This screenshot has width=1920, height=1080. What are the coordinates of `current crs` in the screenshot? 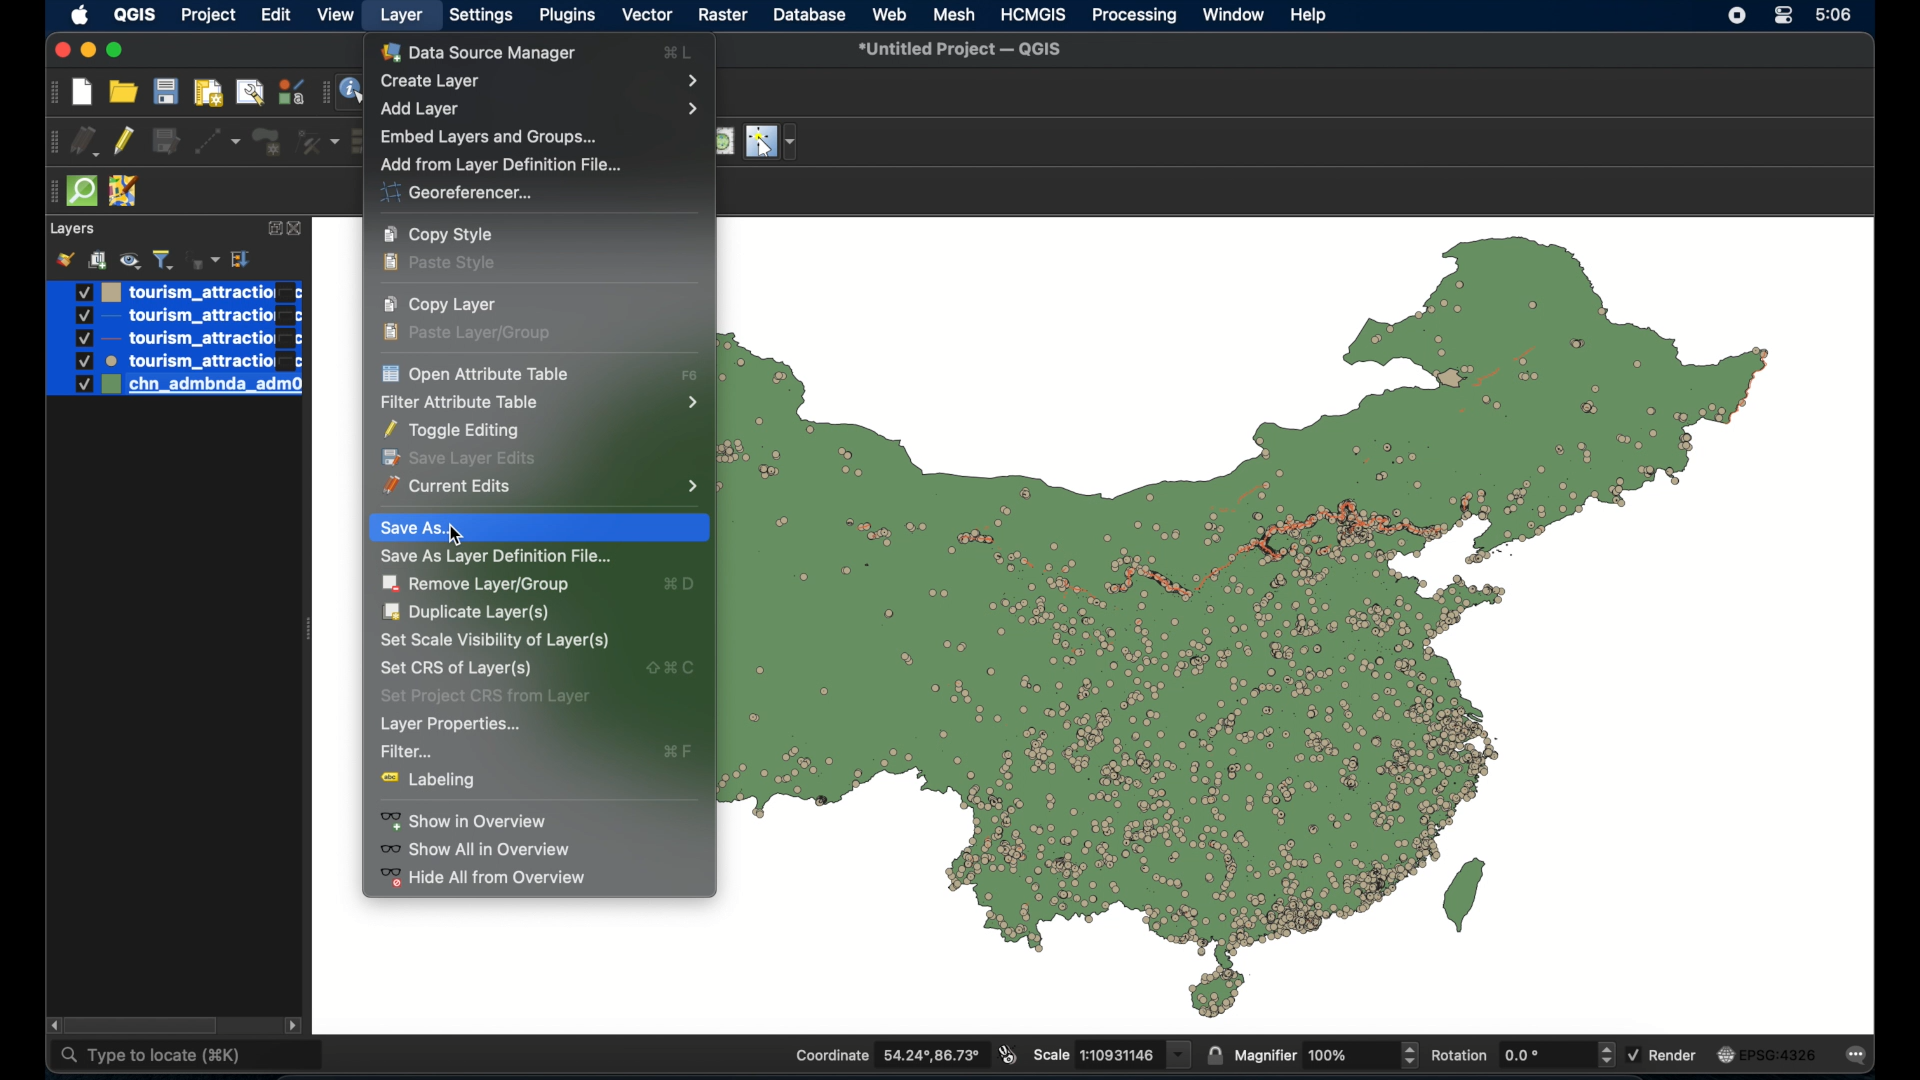 It's located at (1769, 1053).